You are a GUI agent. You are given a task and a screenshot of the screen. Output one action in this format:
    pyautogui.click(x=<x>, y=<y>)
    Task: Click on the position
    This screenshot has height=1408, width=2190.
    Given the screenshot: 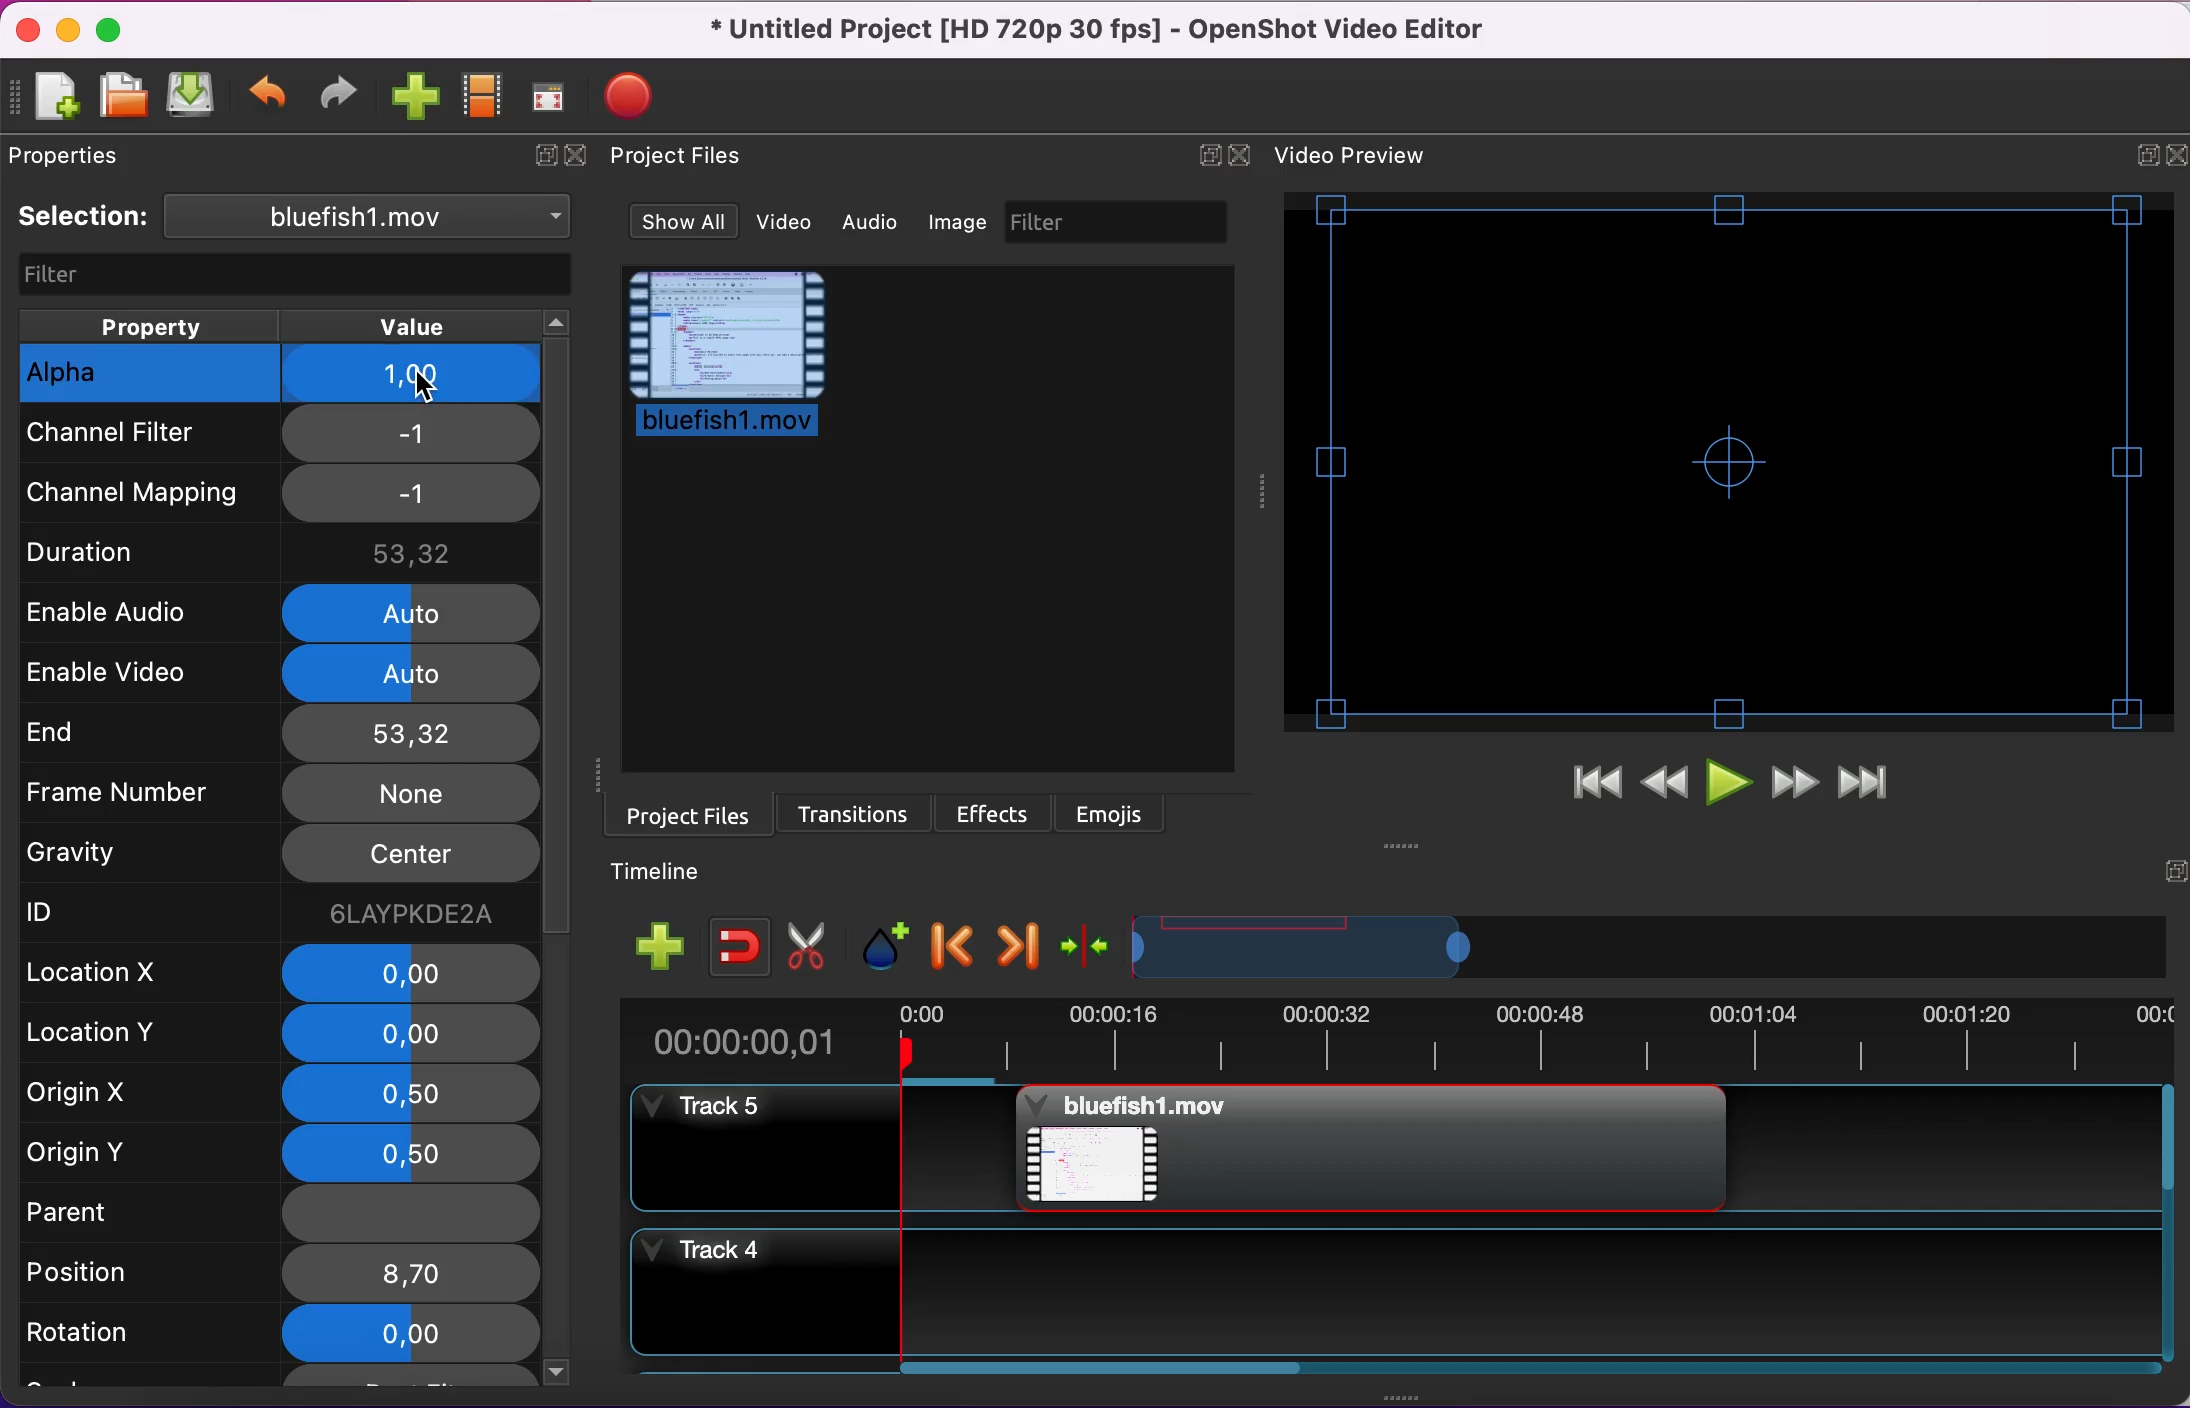 What is the action you would take?
    pyautogui.click(x=105, y=1276)
    